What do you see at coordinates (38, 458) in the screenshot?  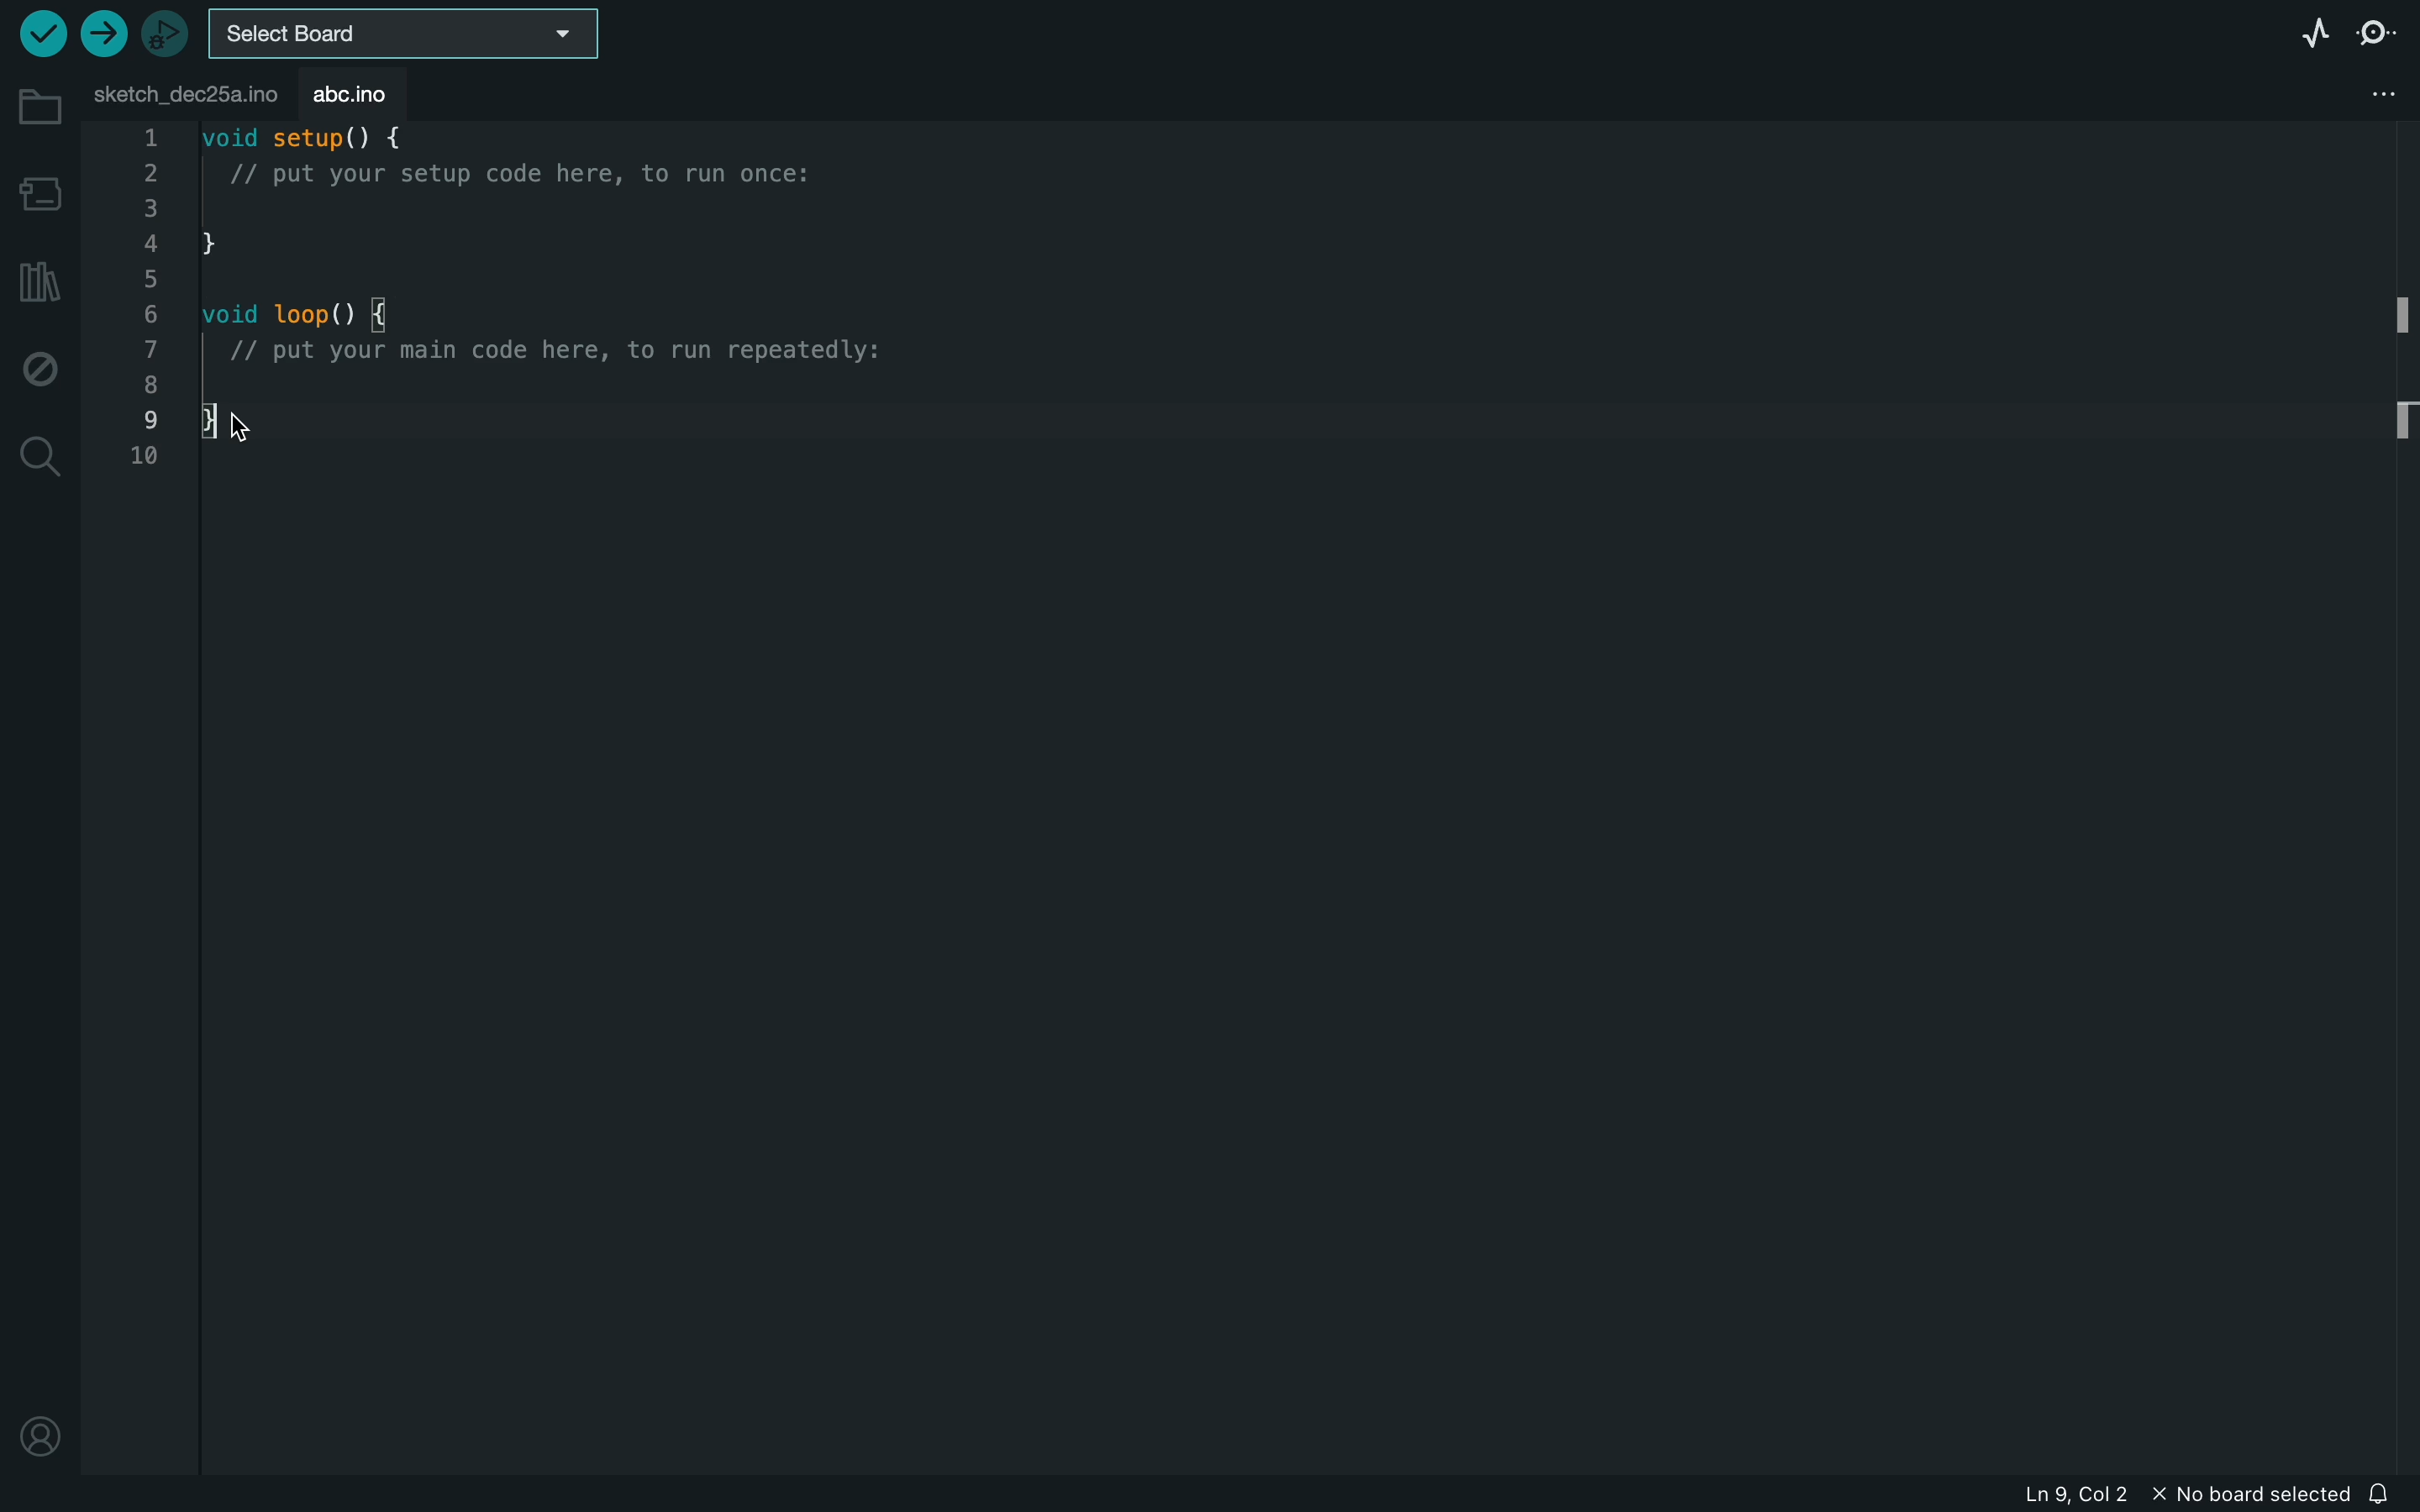 I see `search` at bounding box center [38, 458].